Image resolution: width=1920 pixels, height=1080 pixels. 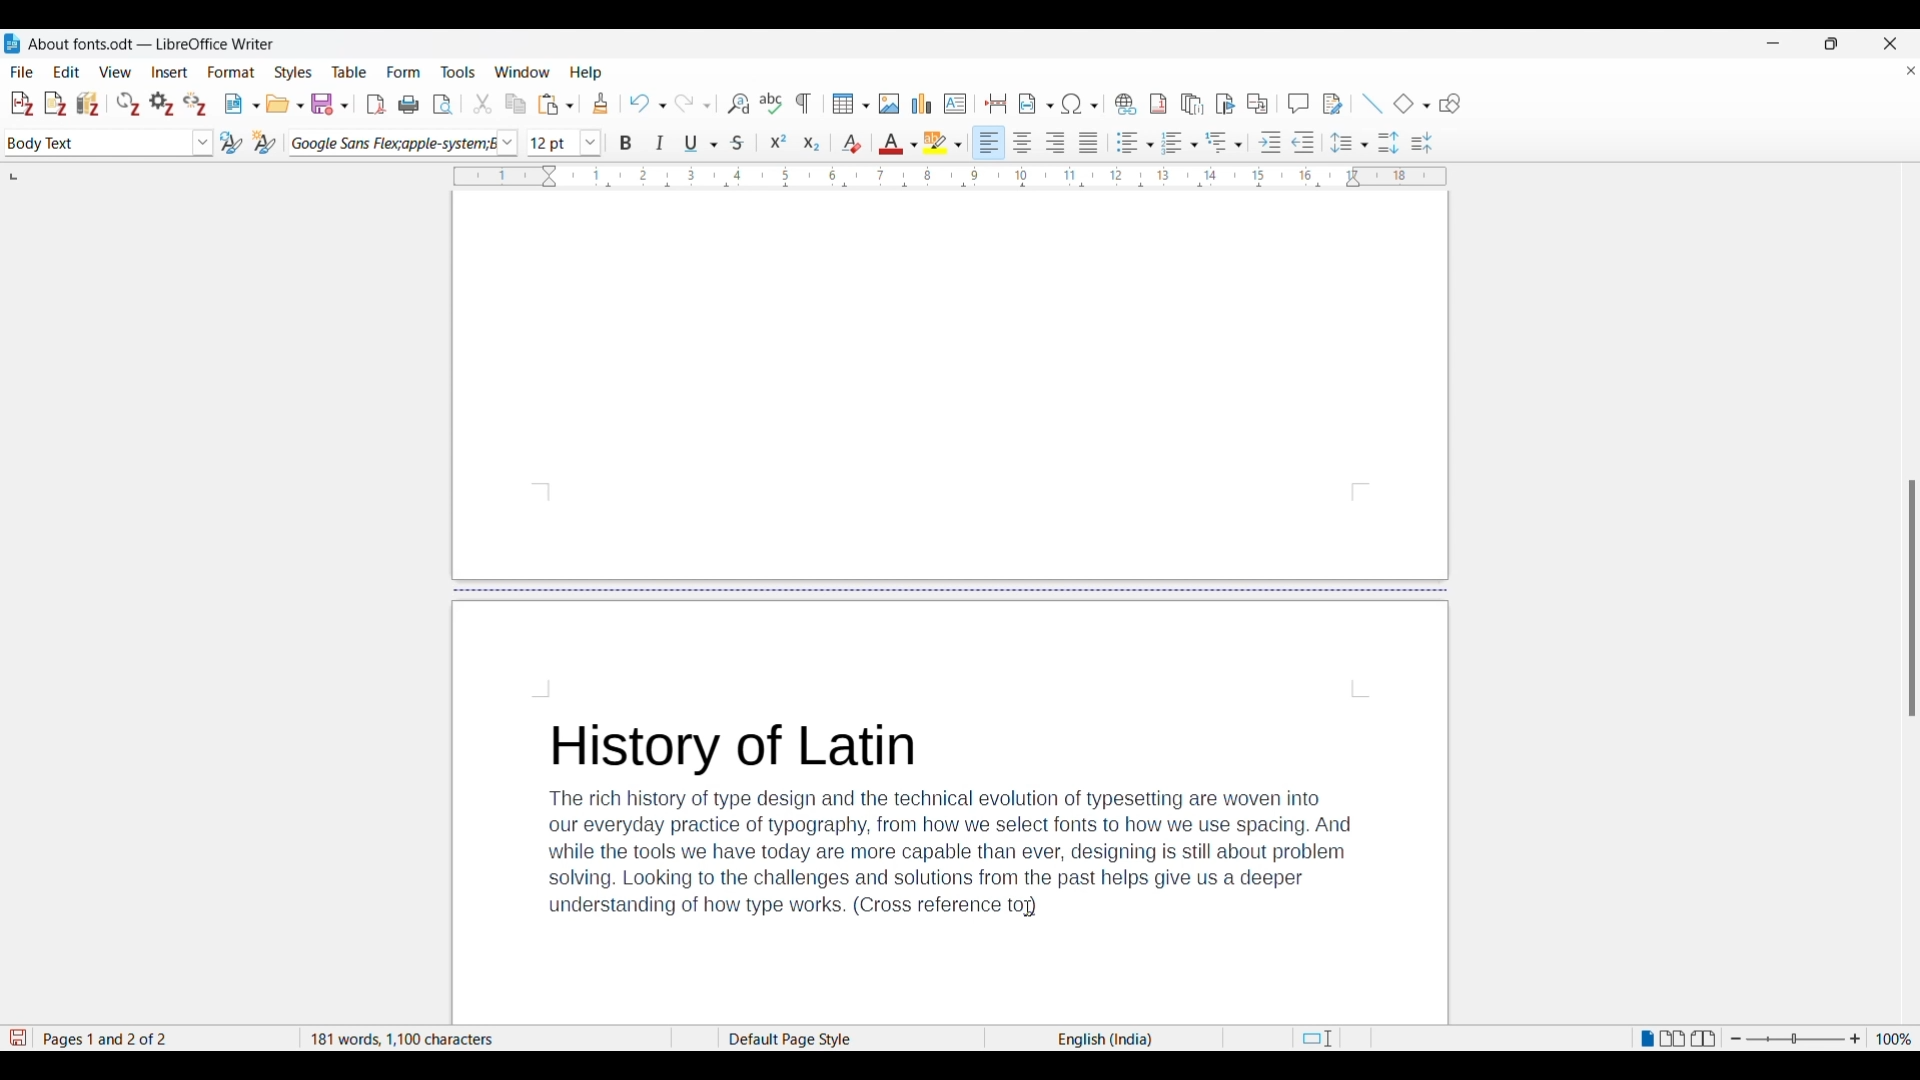 What do you see at coordinates (1856, 1040) in the screenshot?
I see `Zoom in` at bounding box center [1856, 1040].